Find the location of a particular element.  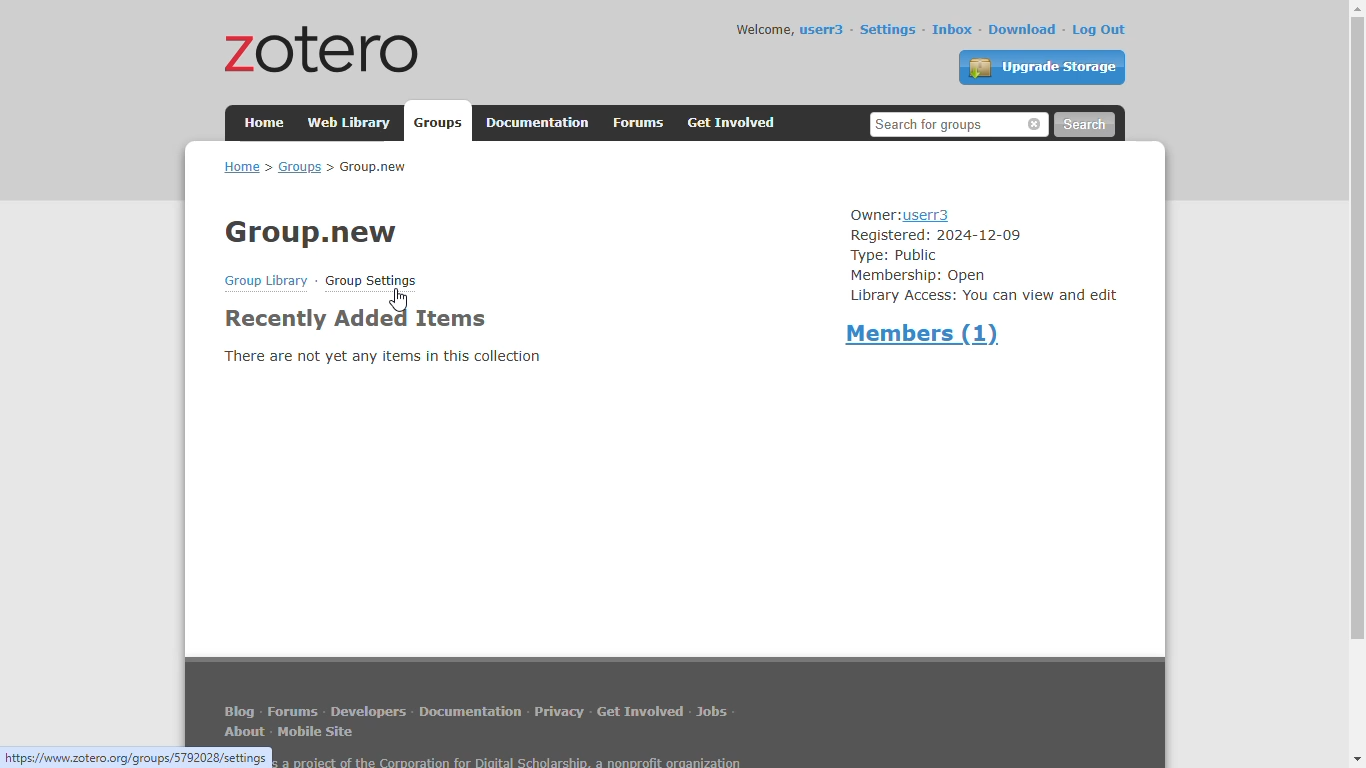

owner: userr3 is located at coordinates (900, 216).